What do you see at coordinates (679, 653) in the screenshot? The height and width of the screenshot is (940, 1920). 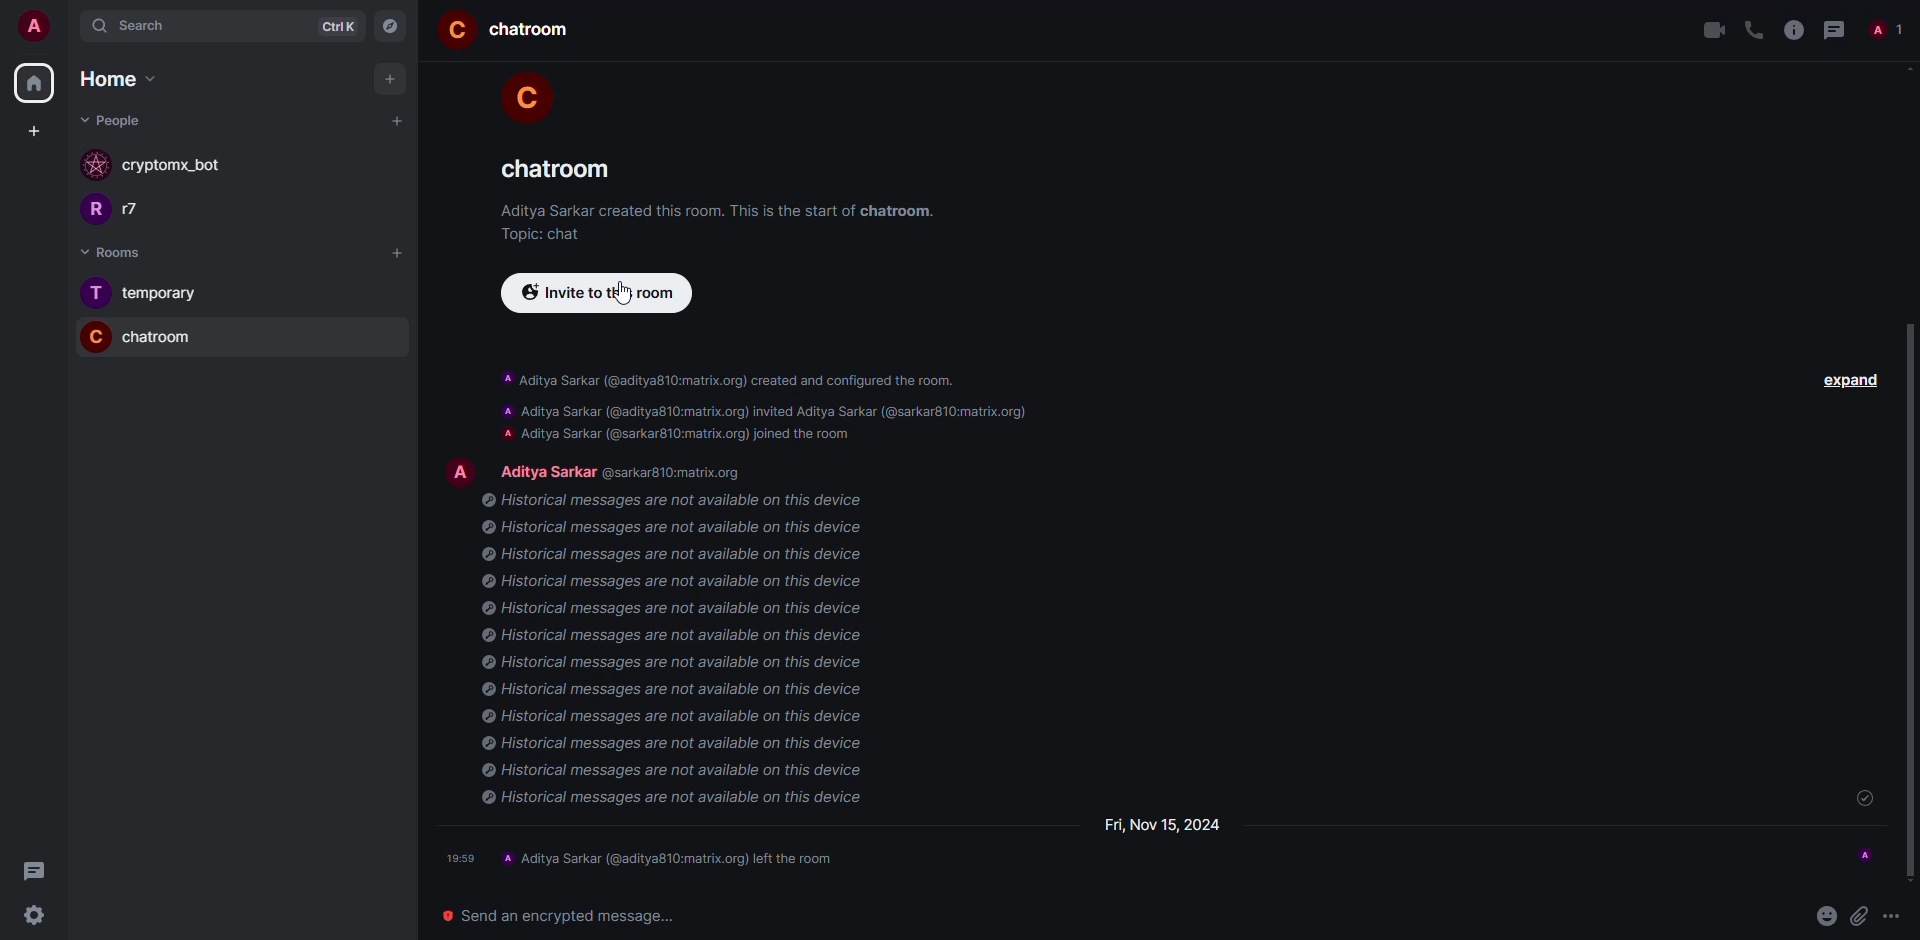 I see `info` at bounding box center [679, 653].